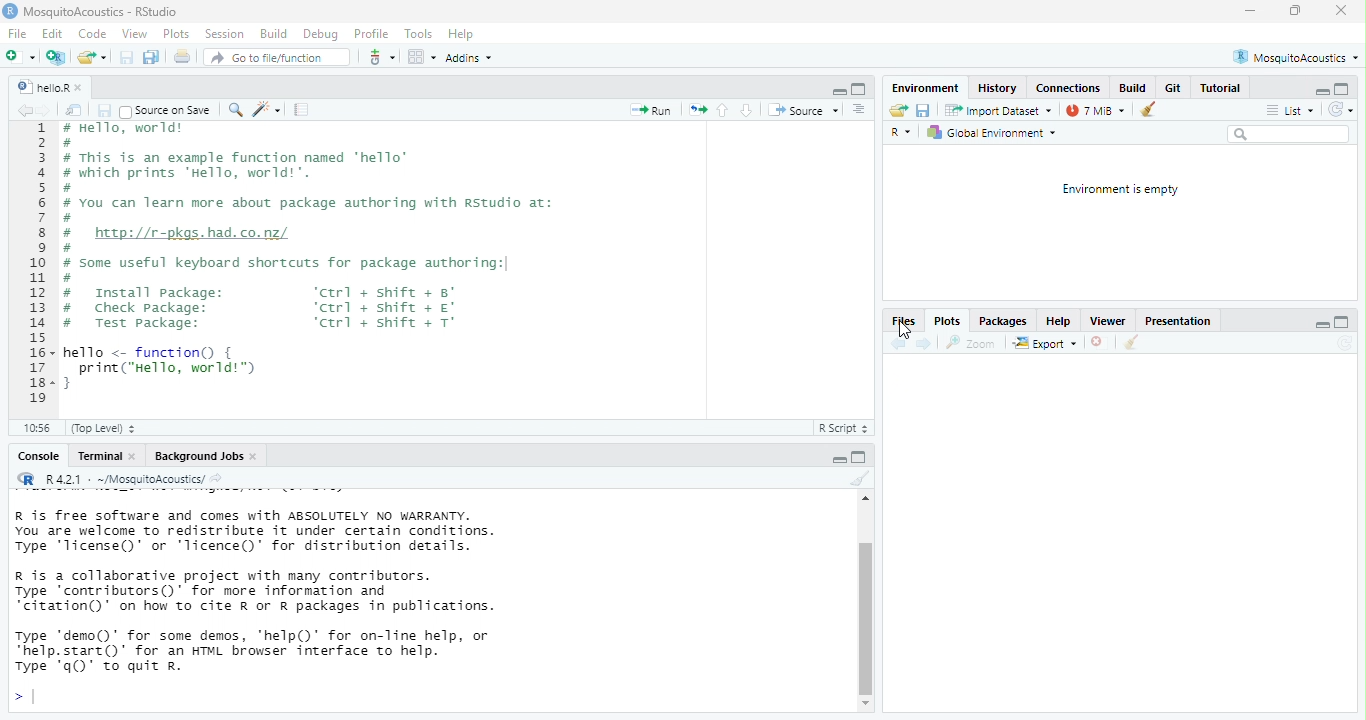  I want to click on Files, so click(902, 320).